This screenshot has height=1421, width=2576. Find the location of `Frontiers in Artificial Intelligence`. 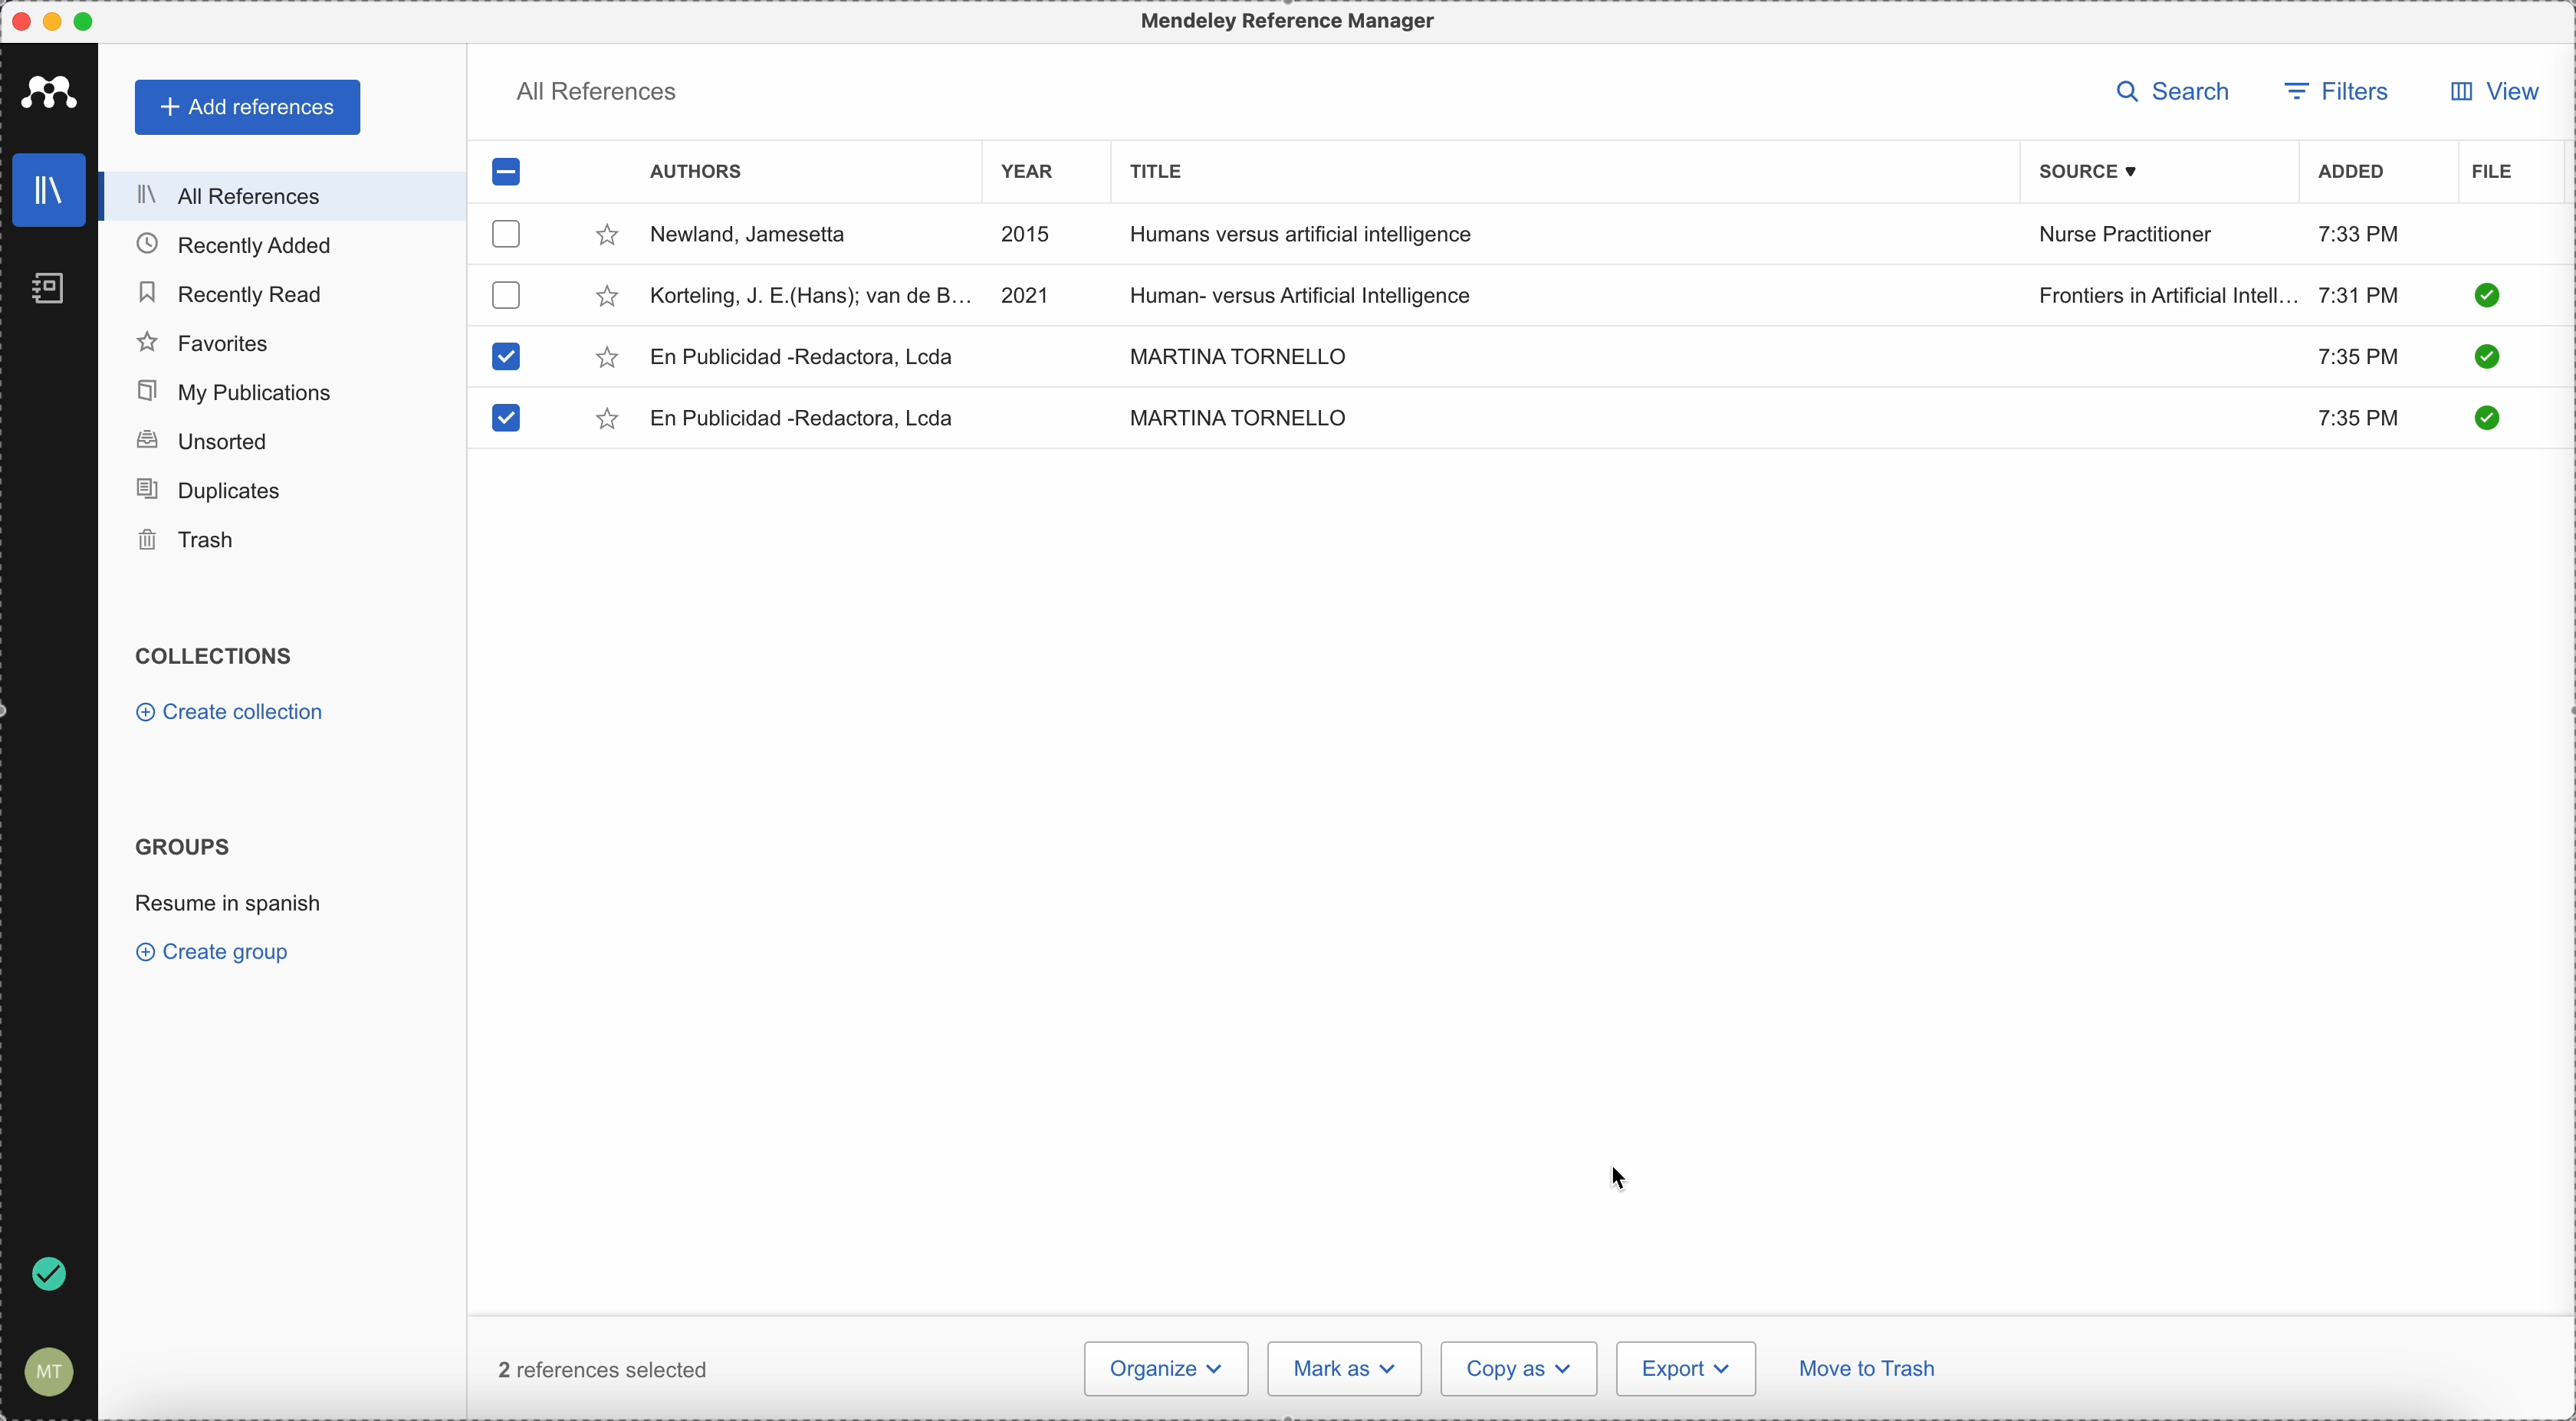

Frontiers in Artificial Intelligence is located at coordinates (2167, 295).